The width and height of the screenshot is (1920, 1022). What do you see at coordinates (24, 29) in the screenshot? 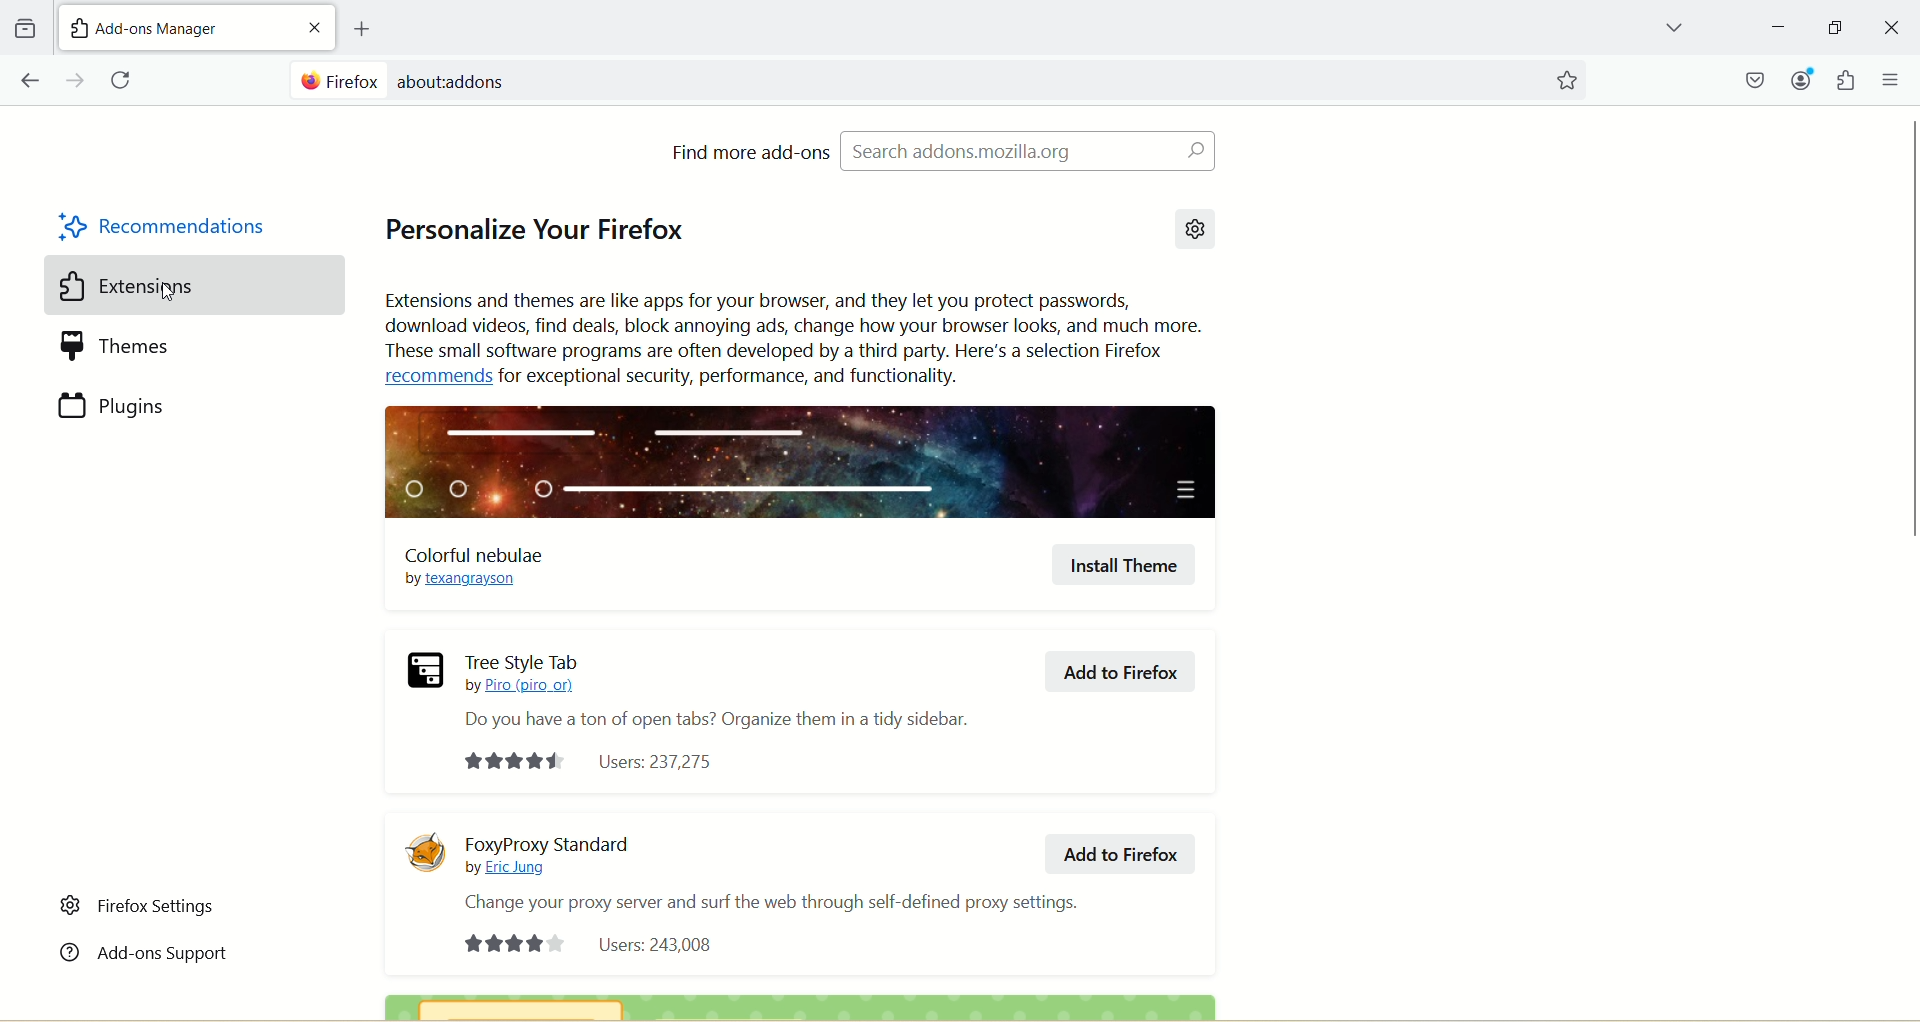
I see `Folder` at bounding box center [24, 29].